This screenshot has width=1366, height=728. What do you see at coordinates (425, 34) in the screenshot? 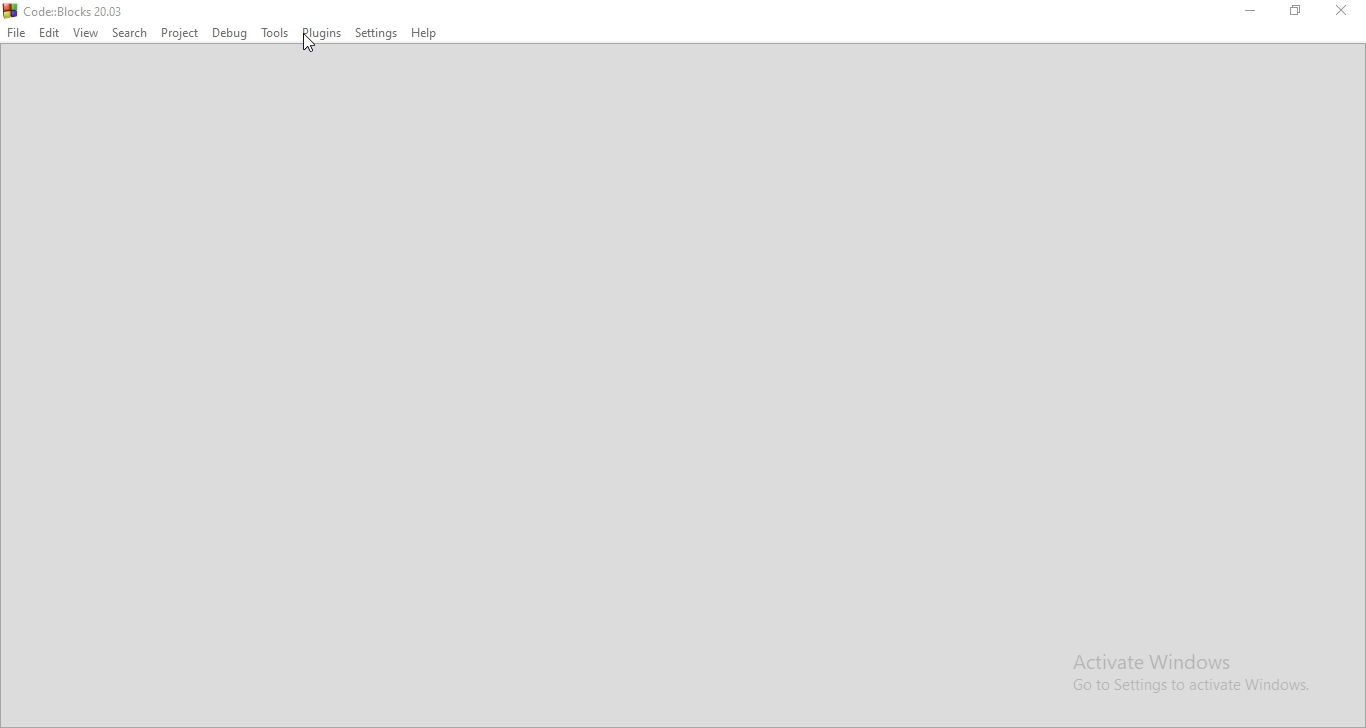
I see `Help` at bounding box center [425, 34].